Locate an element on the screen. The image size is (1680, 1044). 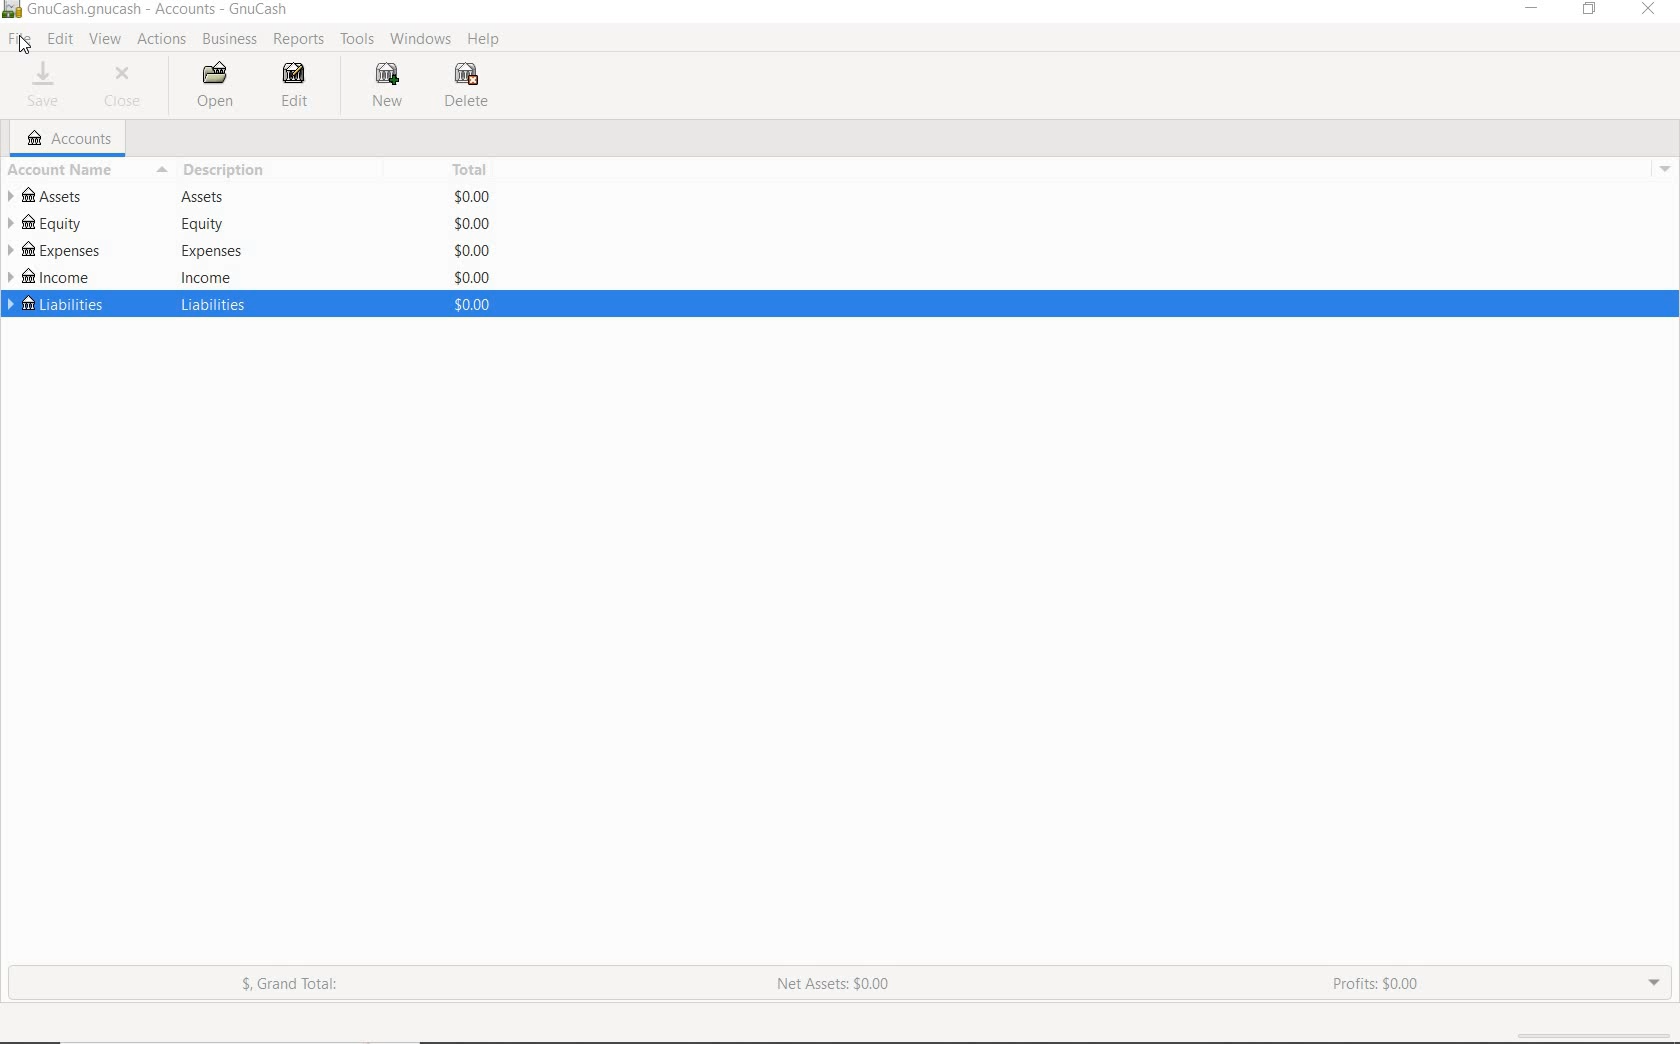
$0.00 is located at coordinates (472, 277).